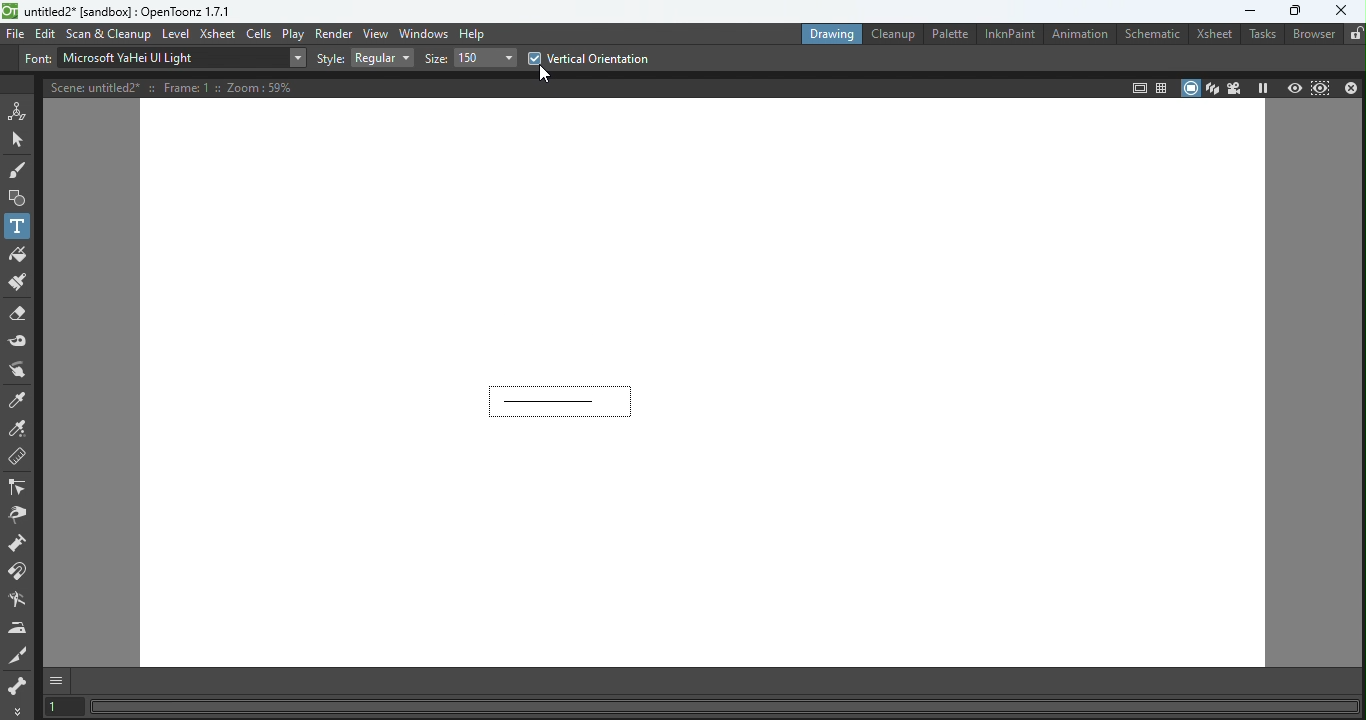 This screenshot has height=720, width=1366. What do you see at coordinates (218, 35) in the screenshot?
I see `Xsheet` at bounding box center [218, 35].